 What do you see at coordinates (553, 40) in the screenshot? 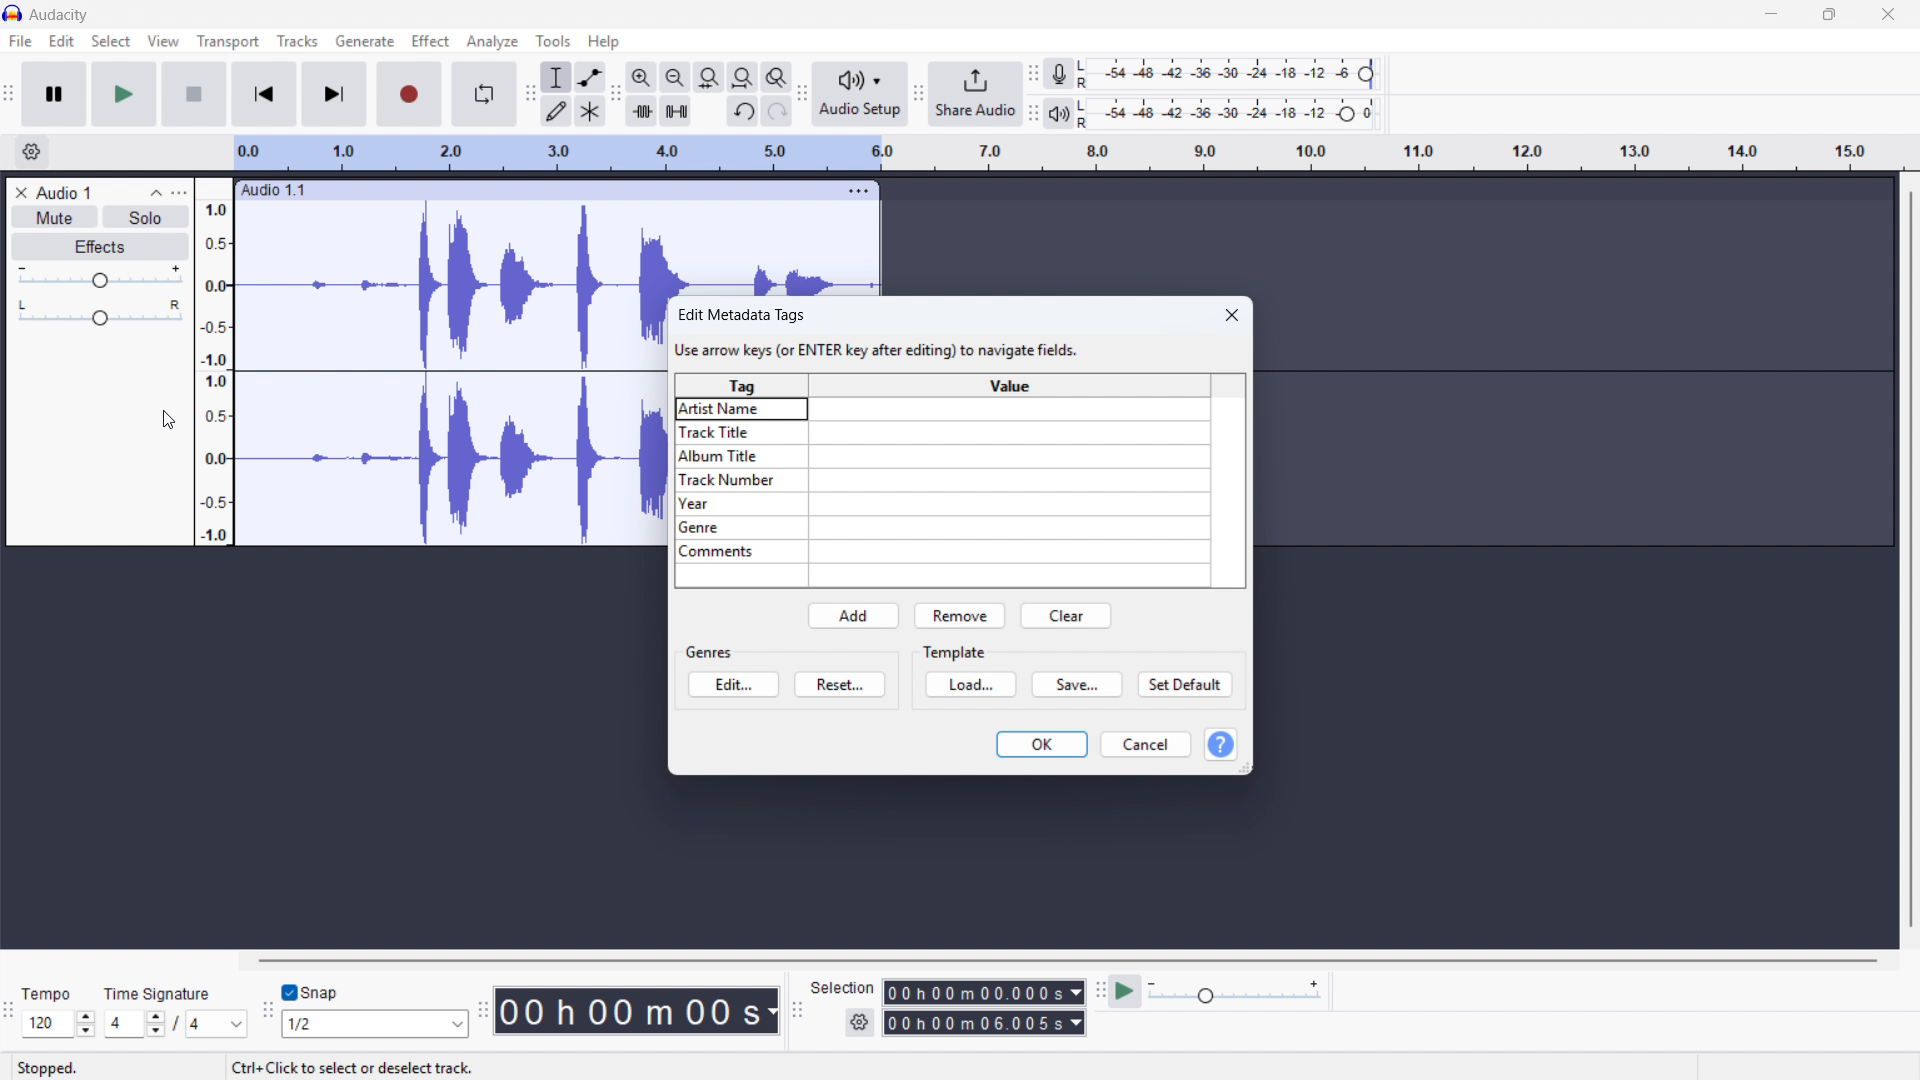
I see `tools` at bounding box center [553, 40].